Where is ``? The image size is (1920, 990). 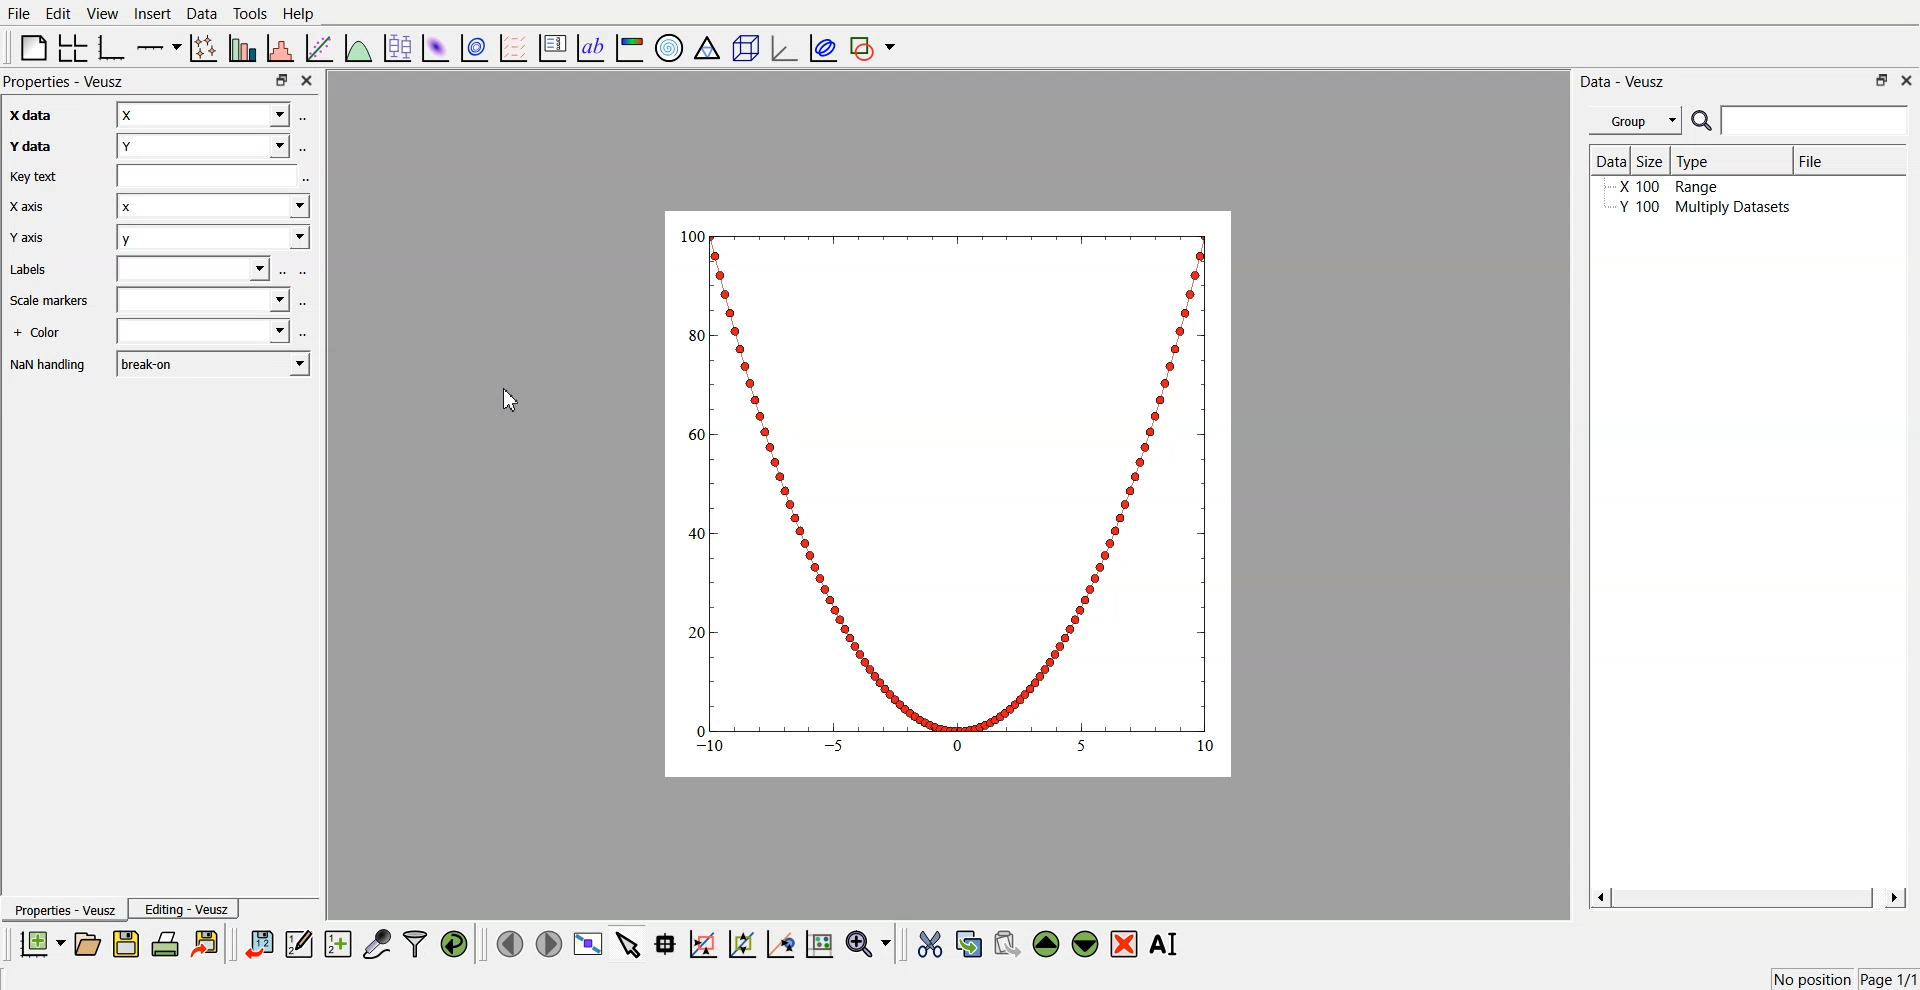
 is located at coordinates (1635, 121).